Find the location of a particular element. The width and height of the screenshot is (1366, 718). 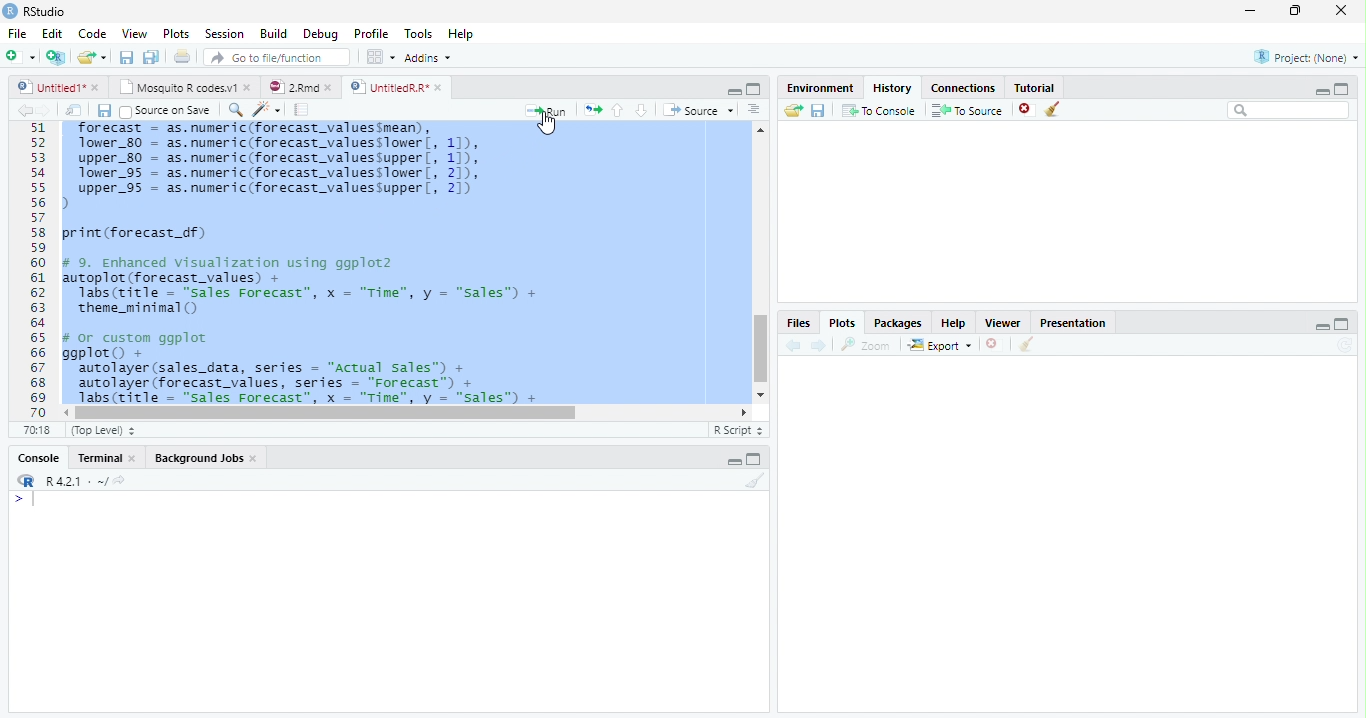

Previous is located at coordinates (22, 111).